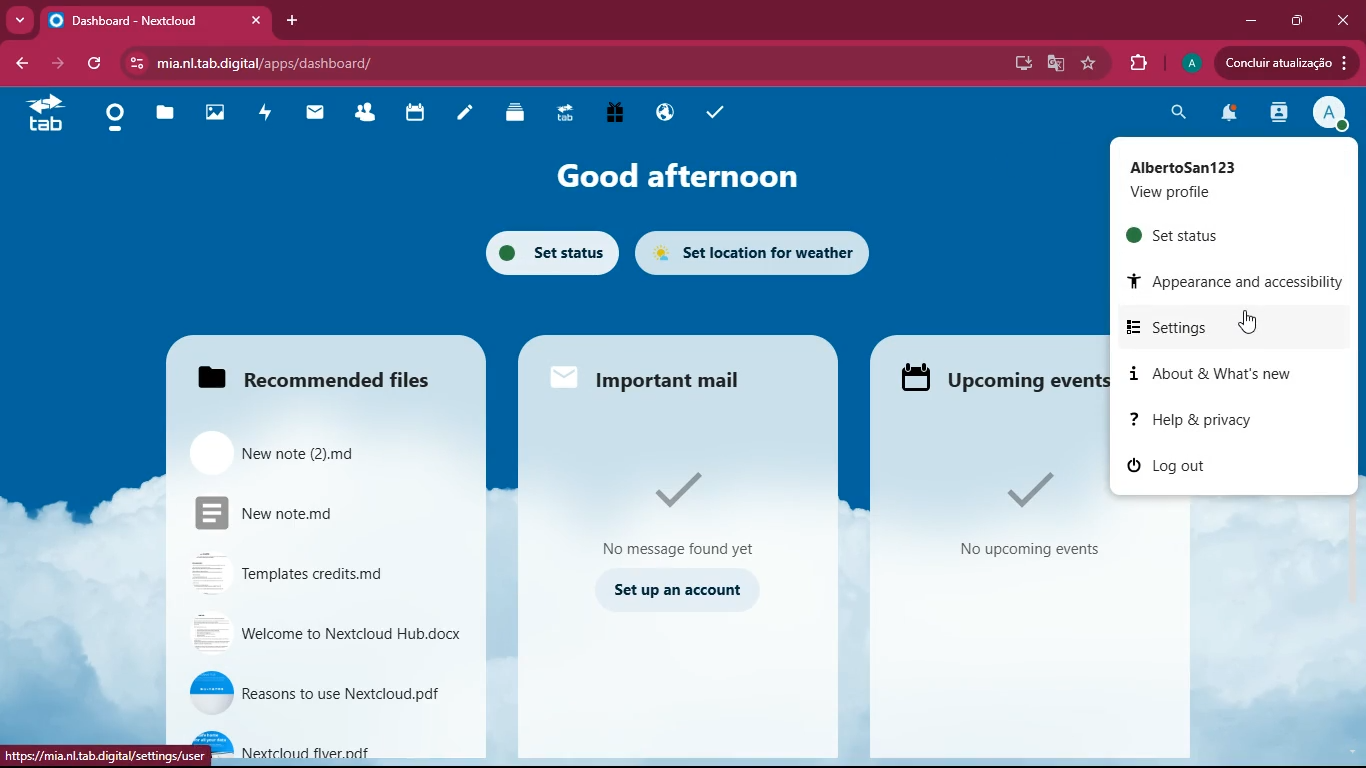  Describe the element at coordinates (410, 113) in the screenshot. I see `calendar` at that location.